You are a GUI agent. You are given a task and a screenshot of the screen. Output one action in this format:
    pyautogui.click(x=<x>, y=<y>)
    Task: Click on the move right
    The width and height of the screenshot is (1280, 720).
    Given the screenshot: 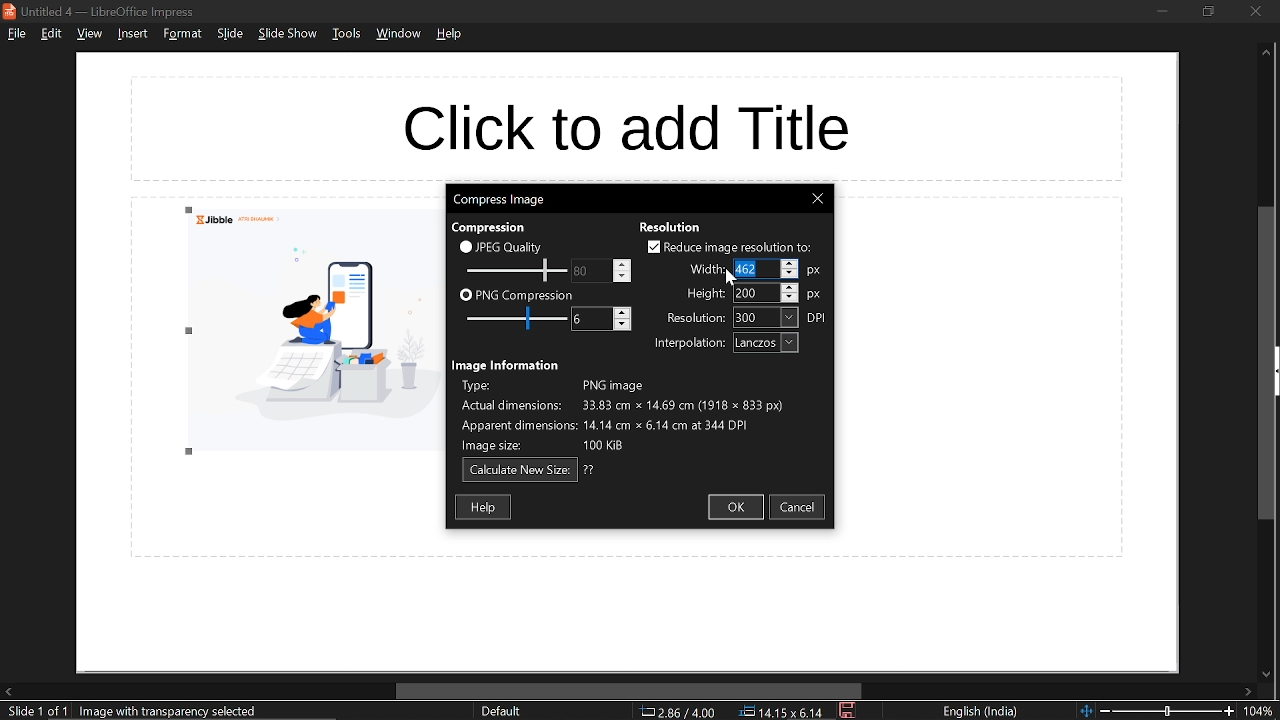 What is the action you would take?
    pyautogui.click(x=1248, y=693)
    